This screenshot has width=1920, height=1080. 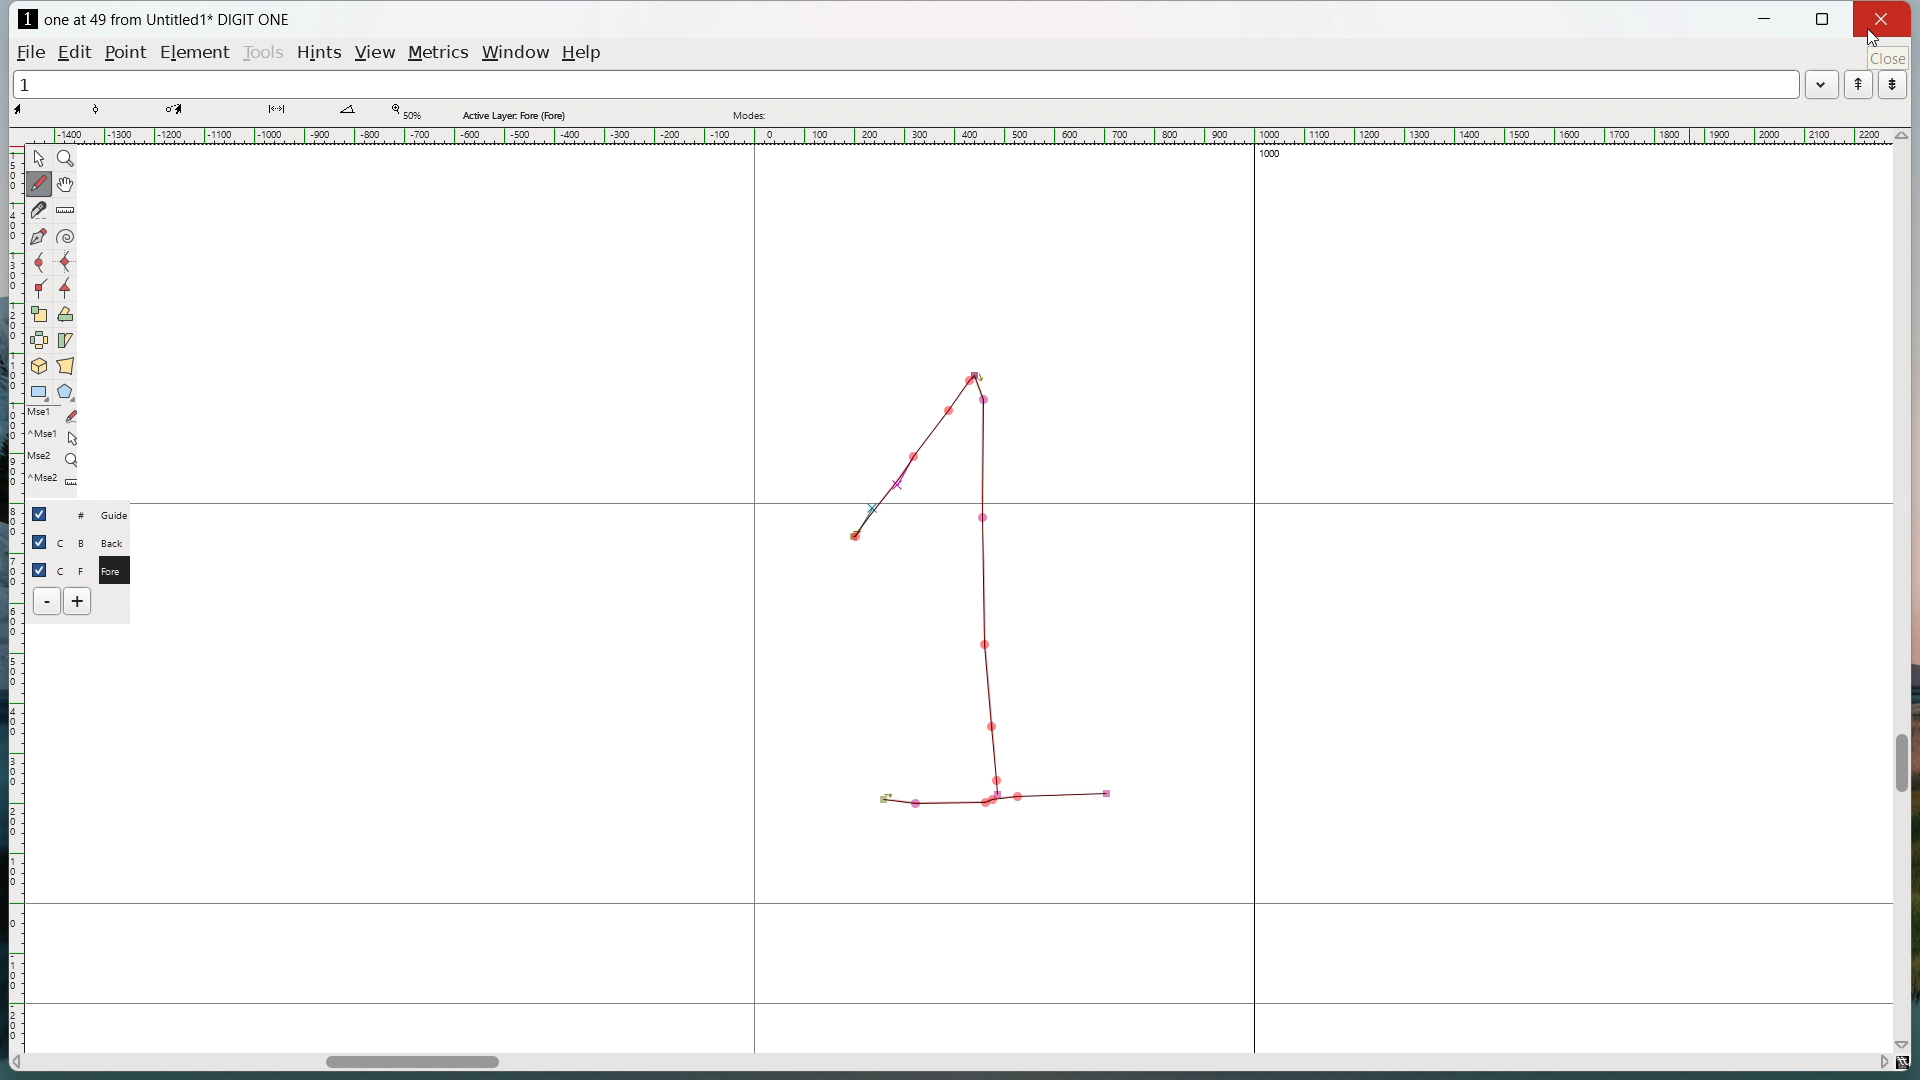 I want to click on one at 49 from Untitled1 DIGIT ONE, so click(x=166, y=20).